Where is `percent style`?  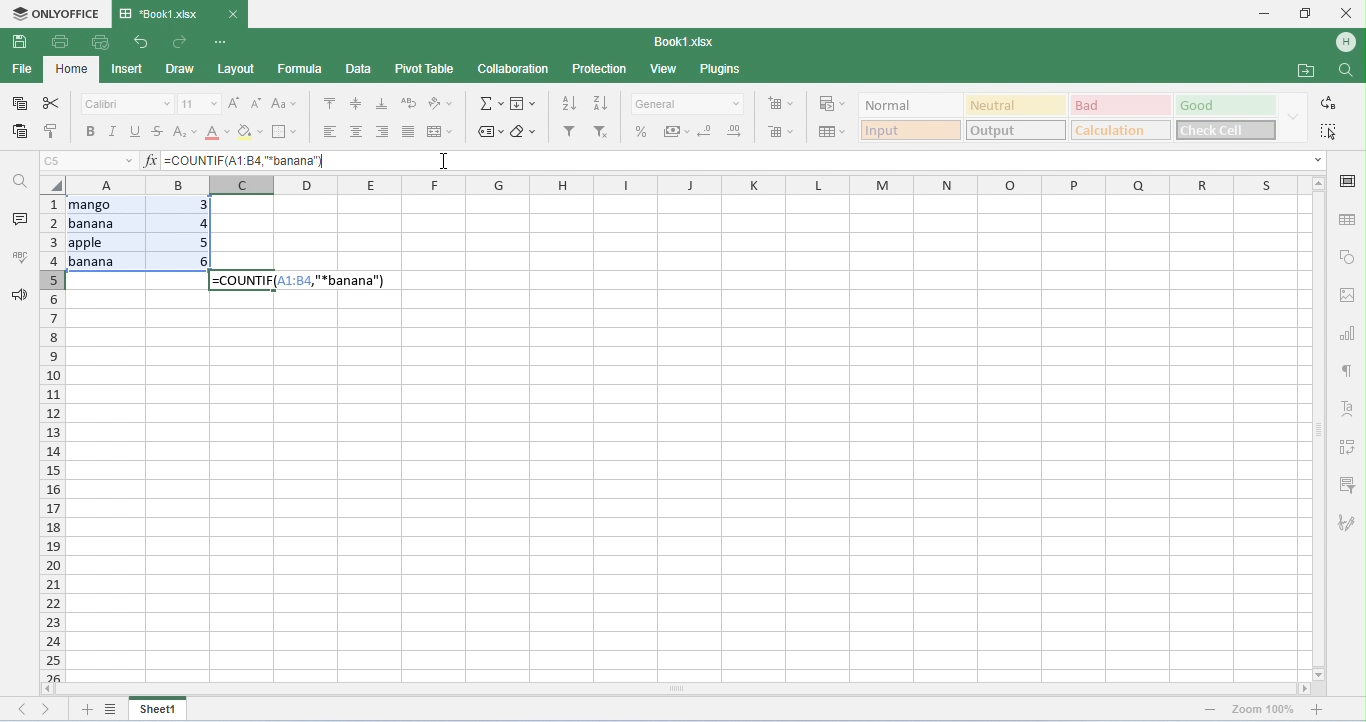
percent style is located at coordinates (643, 132).